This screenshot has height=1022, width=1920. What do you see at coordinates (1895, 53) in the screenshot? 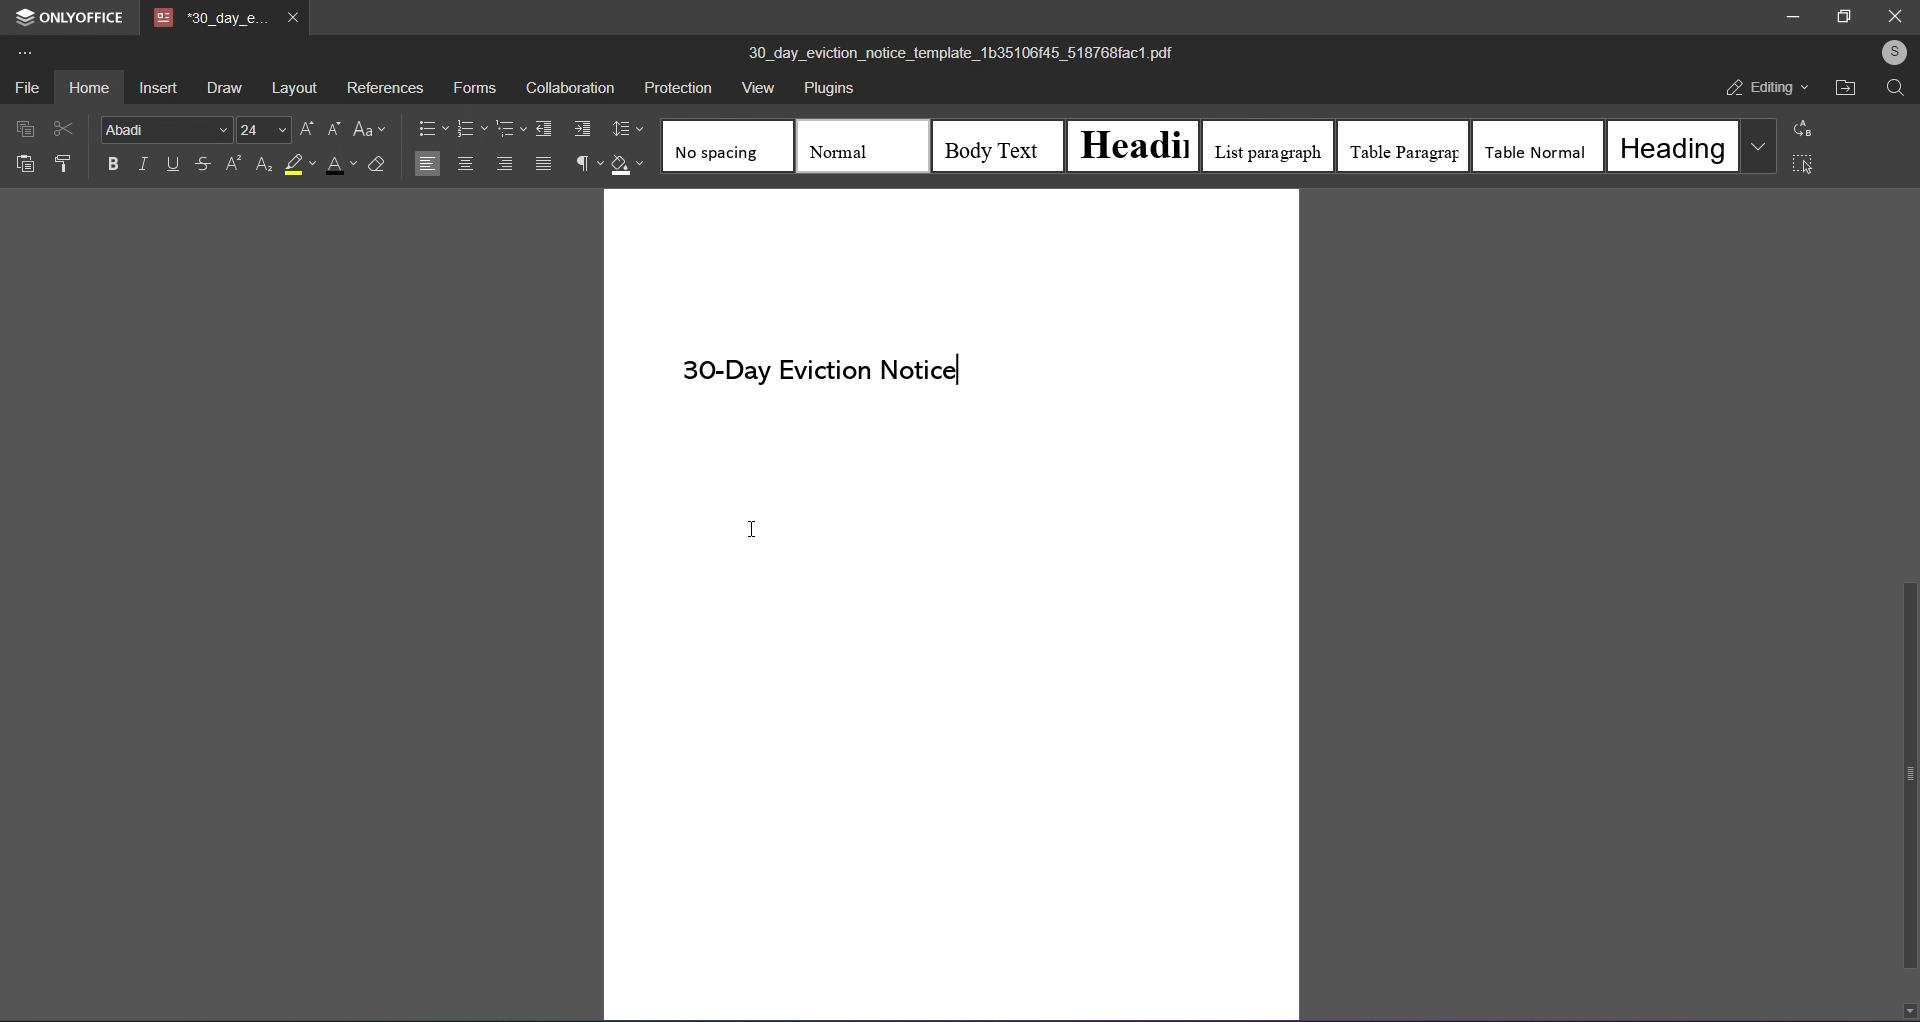
I see `user` at bounding box center [1895, 53].